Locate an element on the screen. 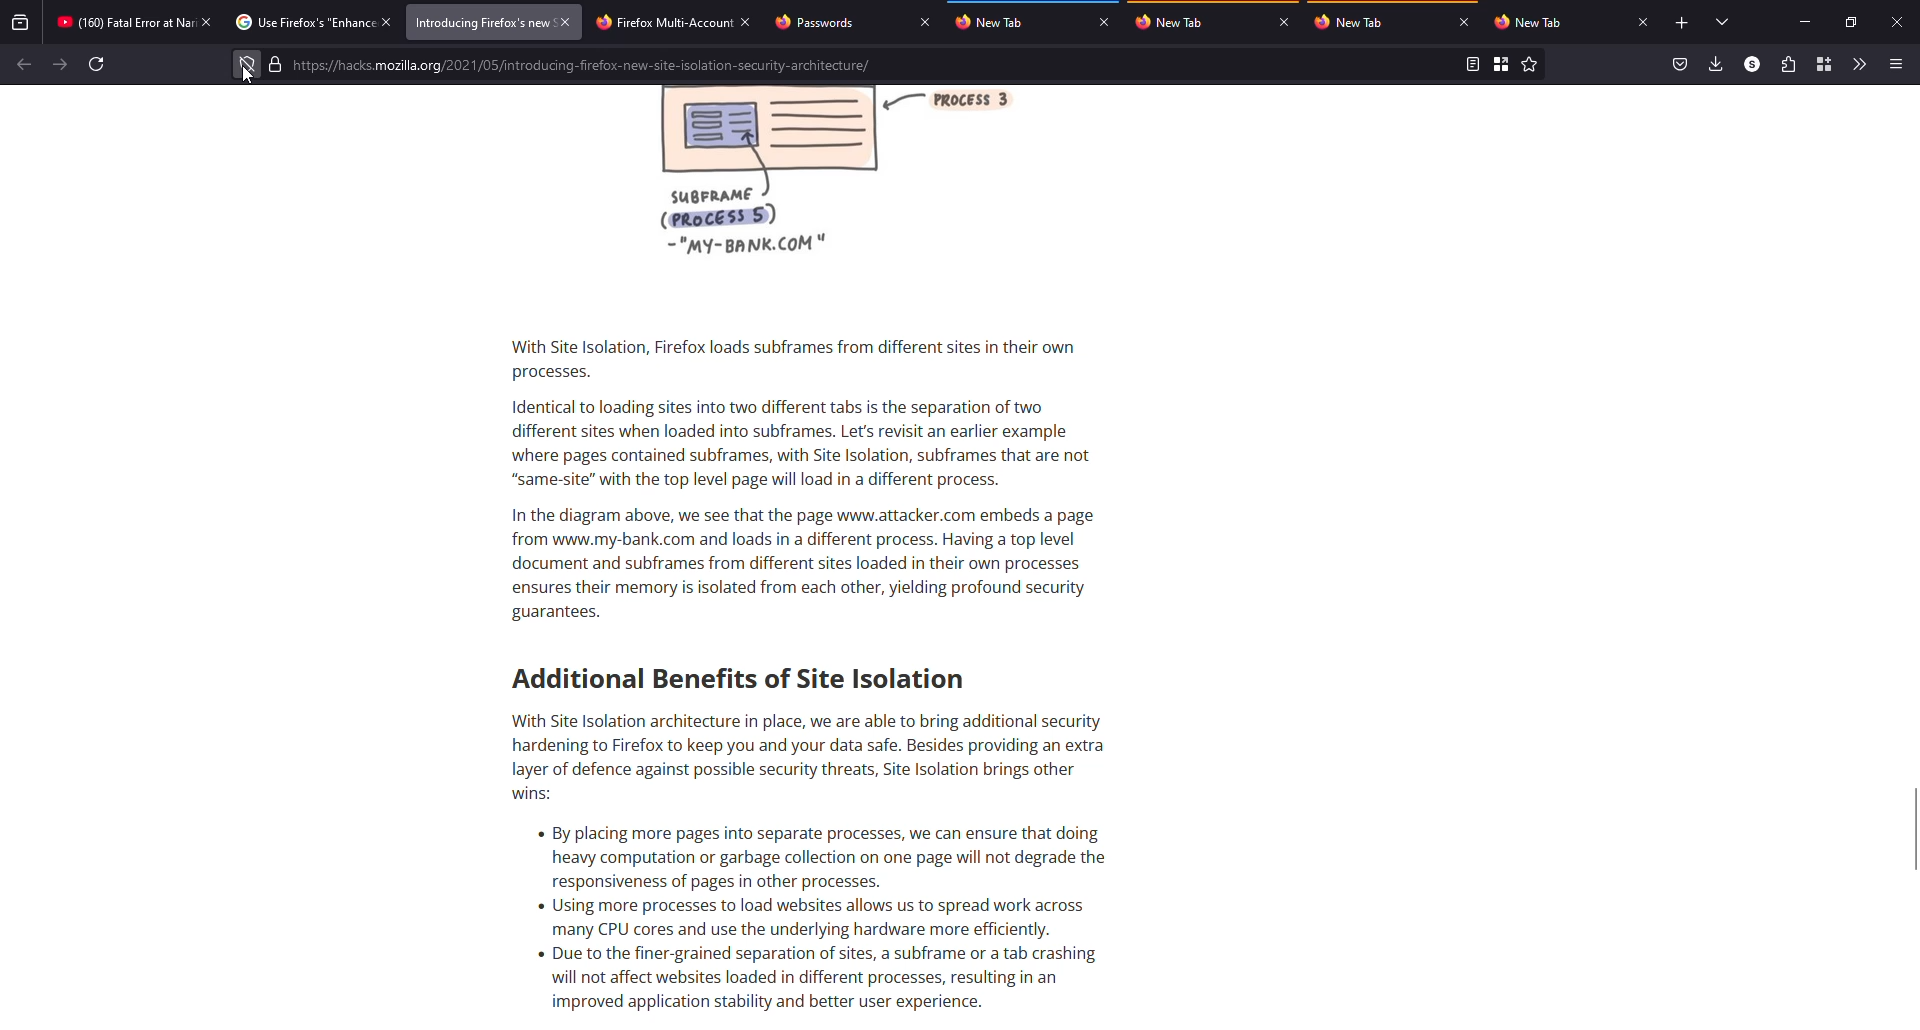  add is located at coordinates (1682, 23).